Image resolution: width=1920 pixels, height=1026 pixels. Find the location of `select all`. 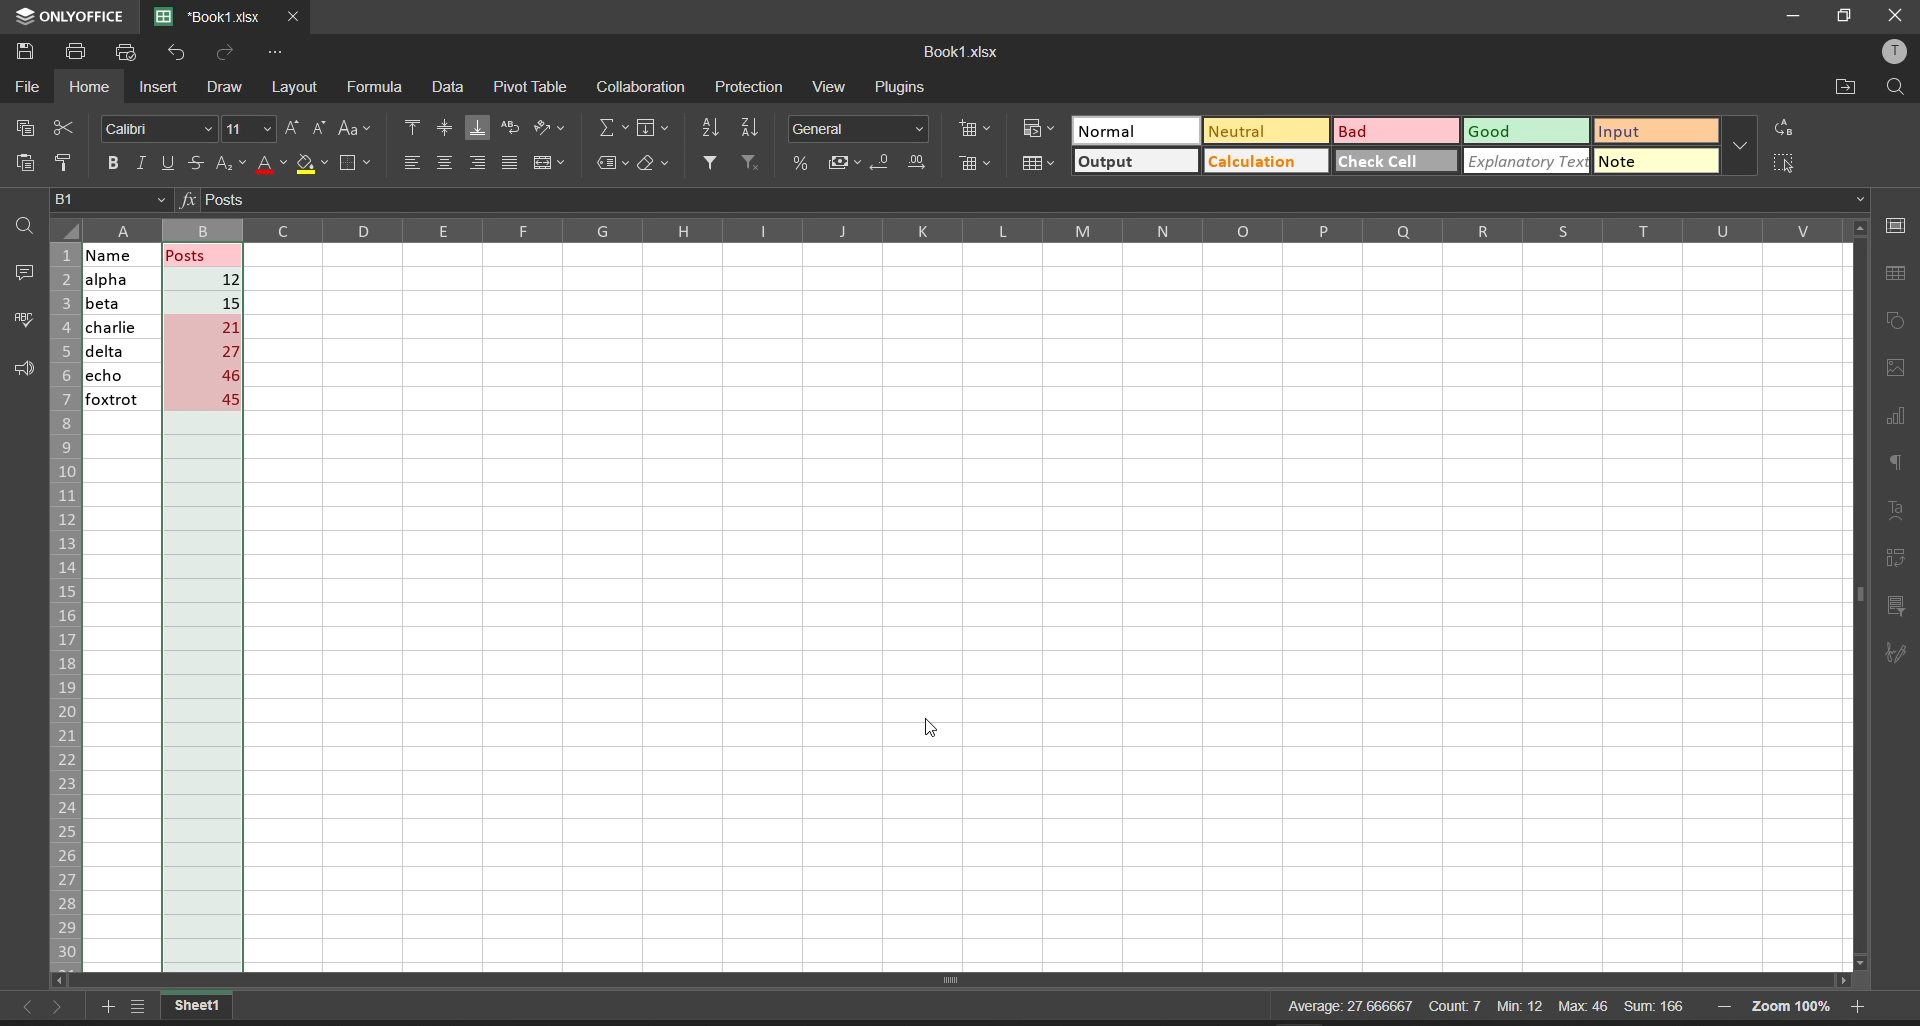

select all is located at coordinates (1787, 161).